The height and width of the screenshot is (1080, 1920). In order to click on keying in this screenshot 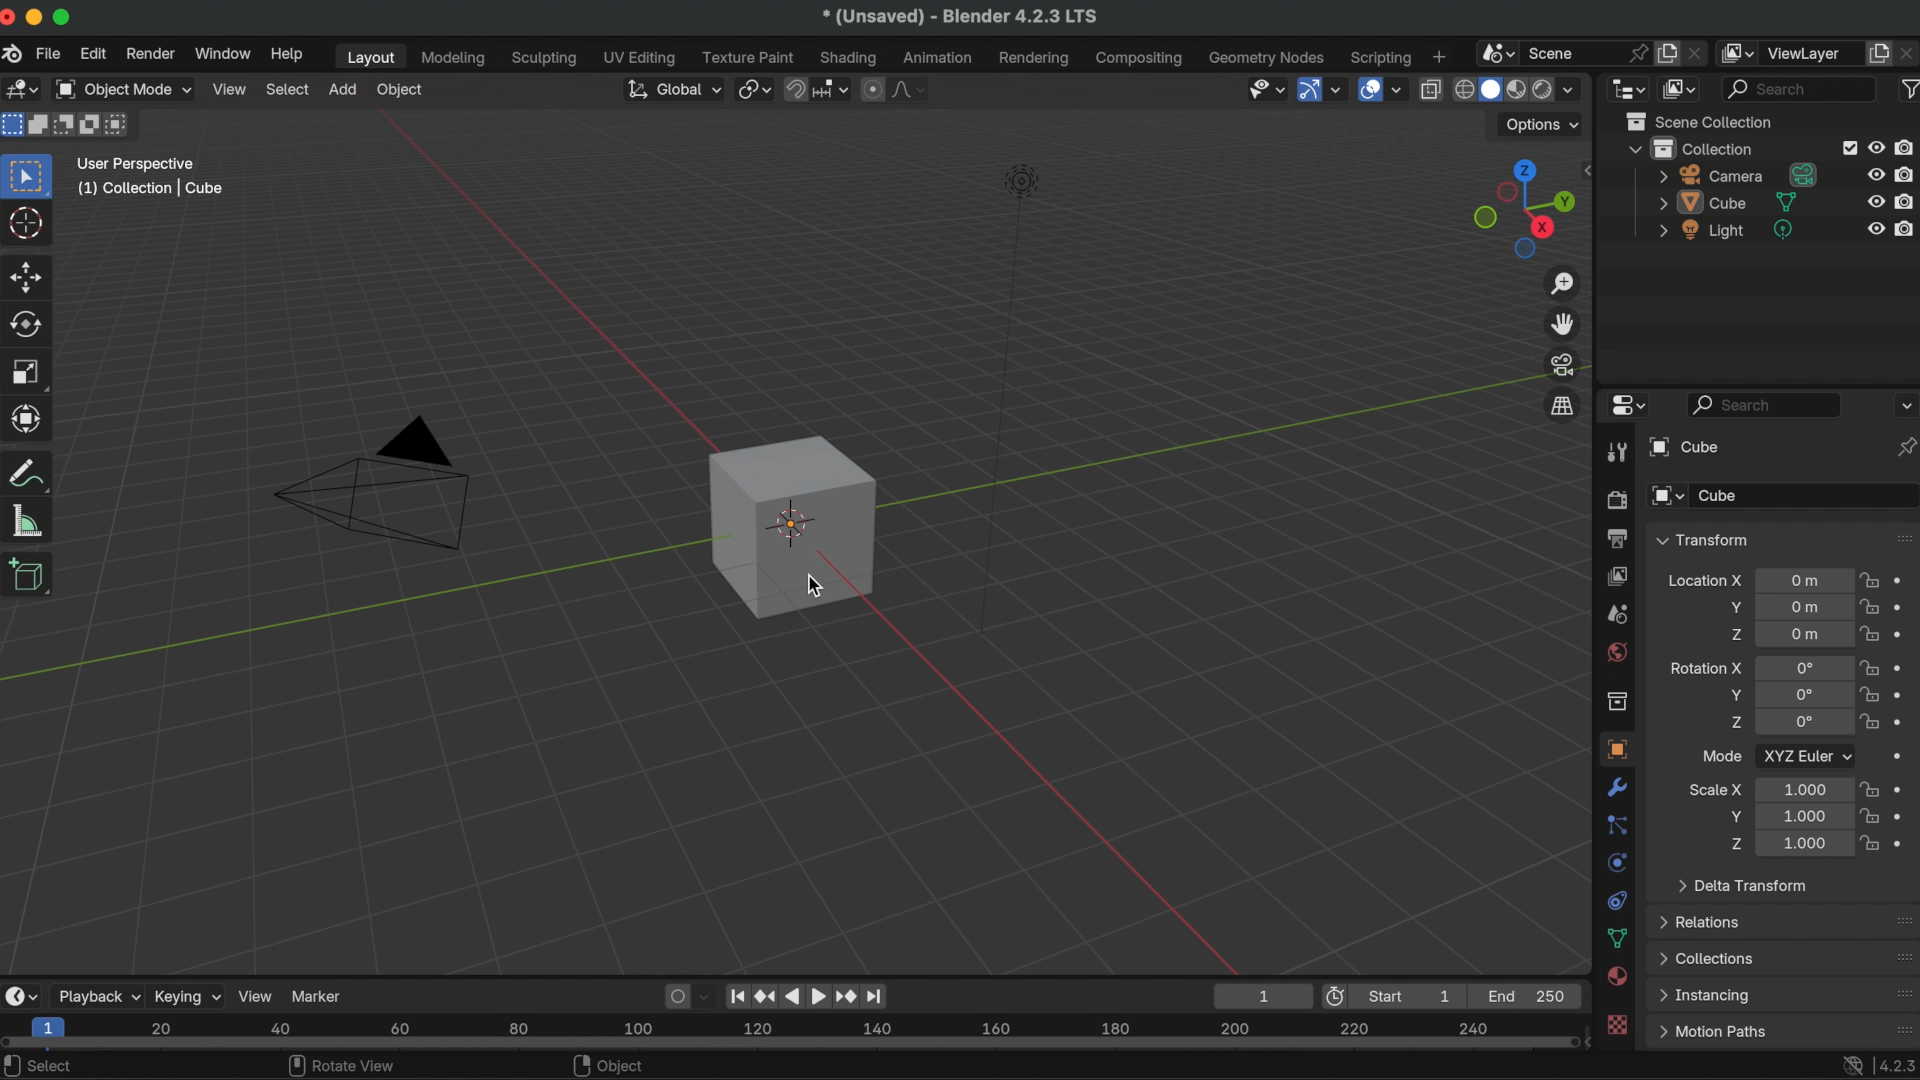, I will do `click(187, 995)`.